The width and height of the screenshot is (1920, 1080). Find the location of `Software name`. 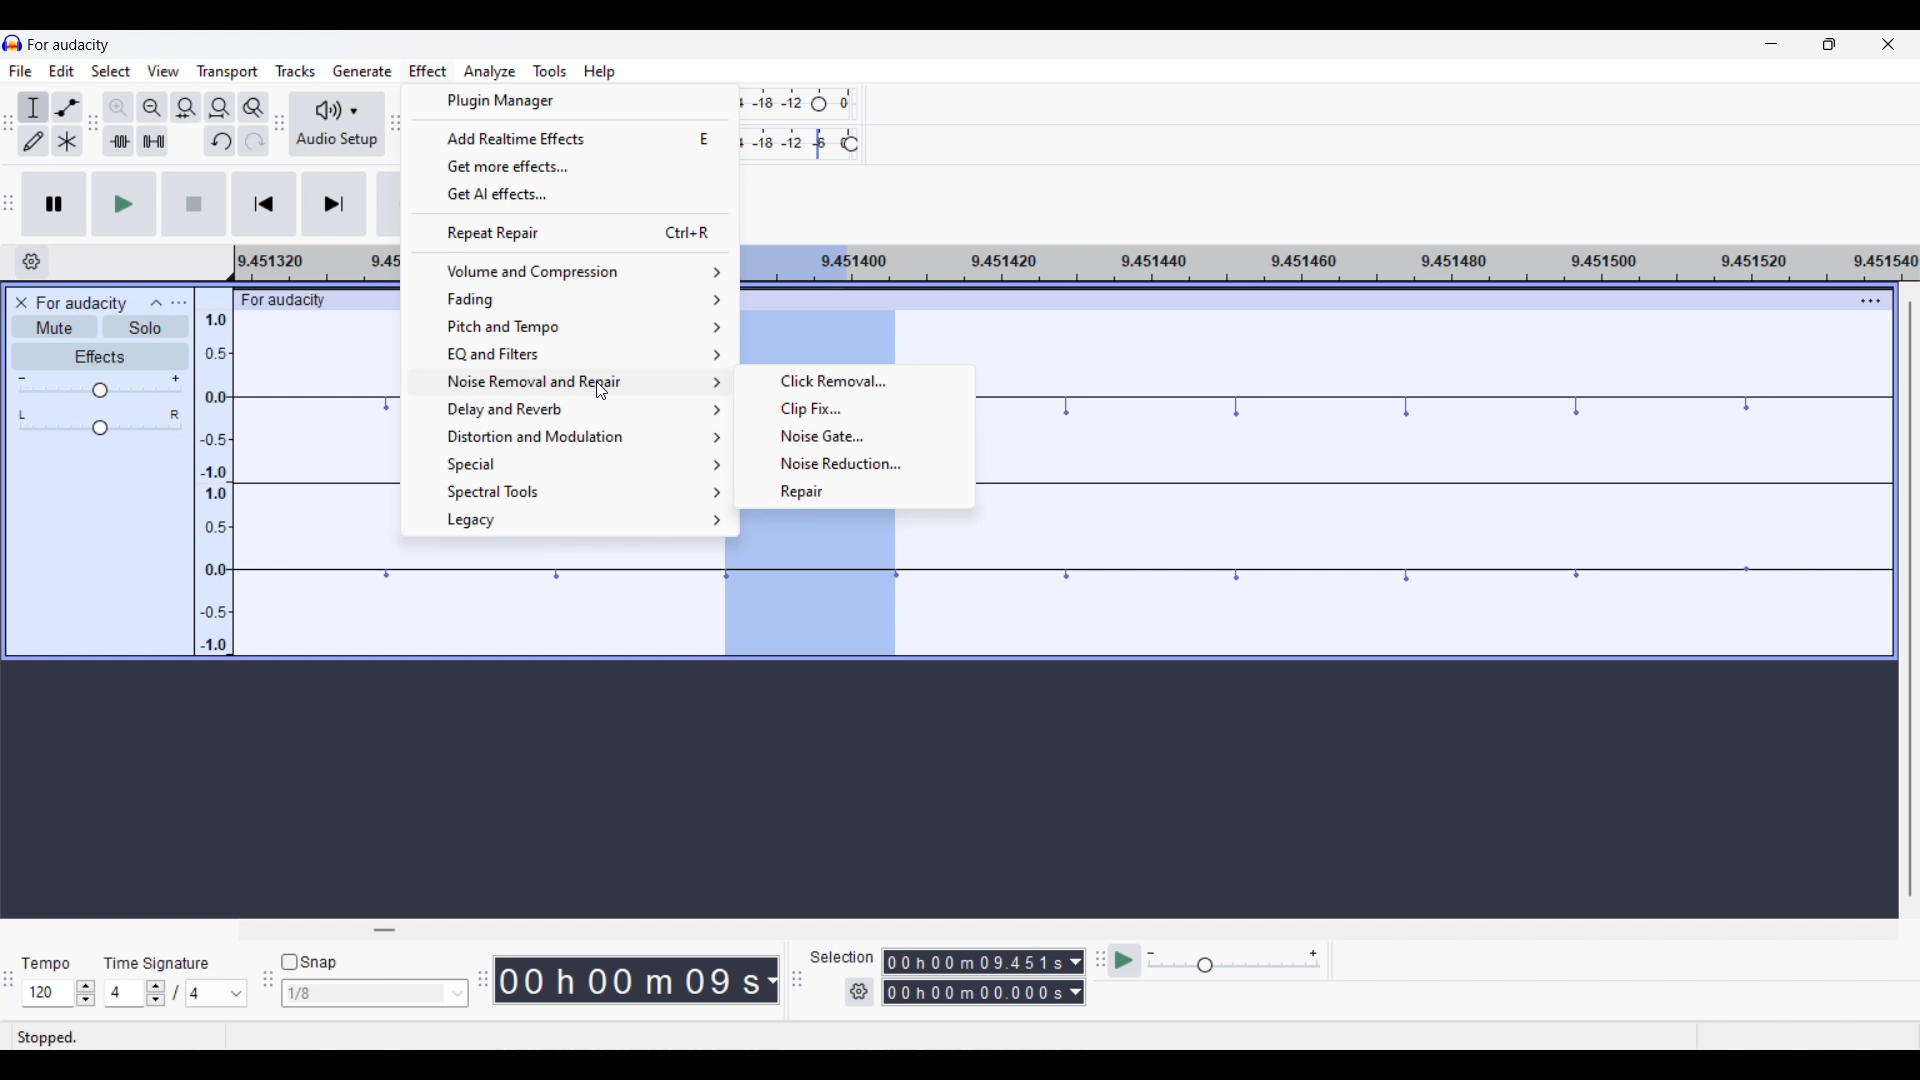

Software name is located at coordinates (69, 45).